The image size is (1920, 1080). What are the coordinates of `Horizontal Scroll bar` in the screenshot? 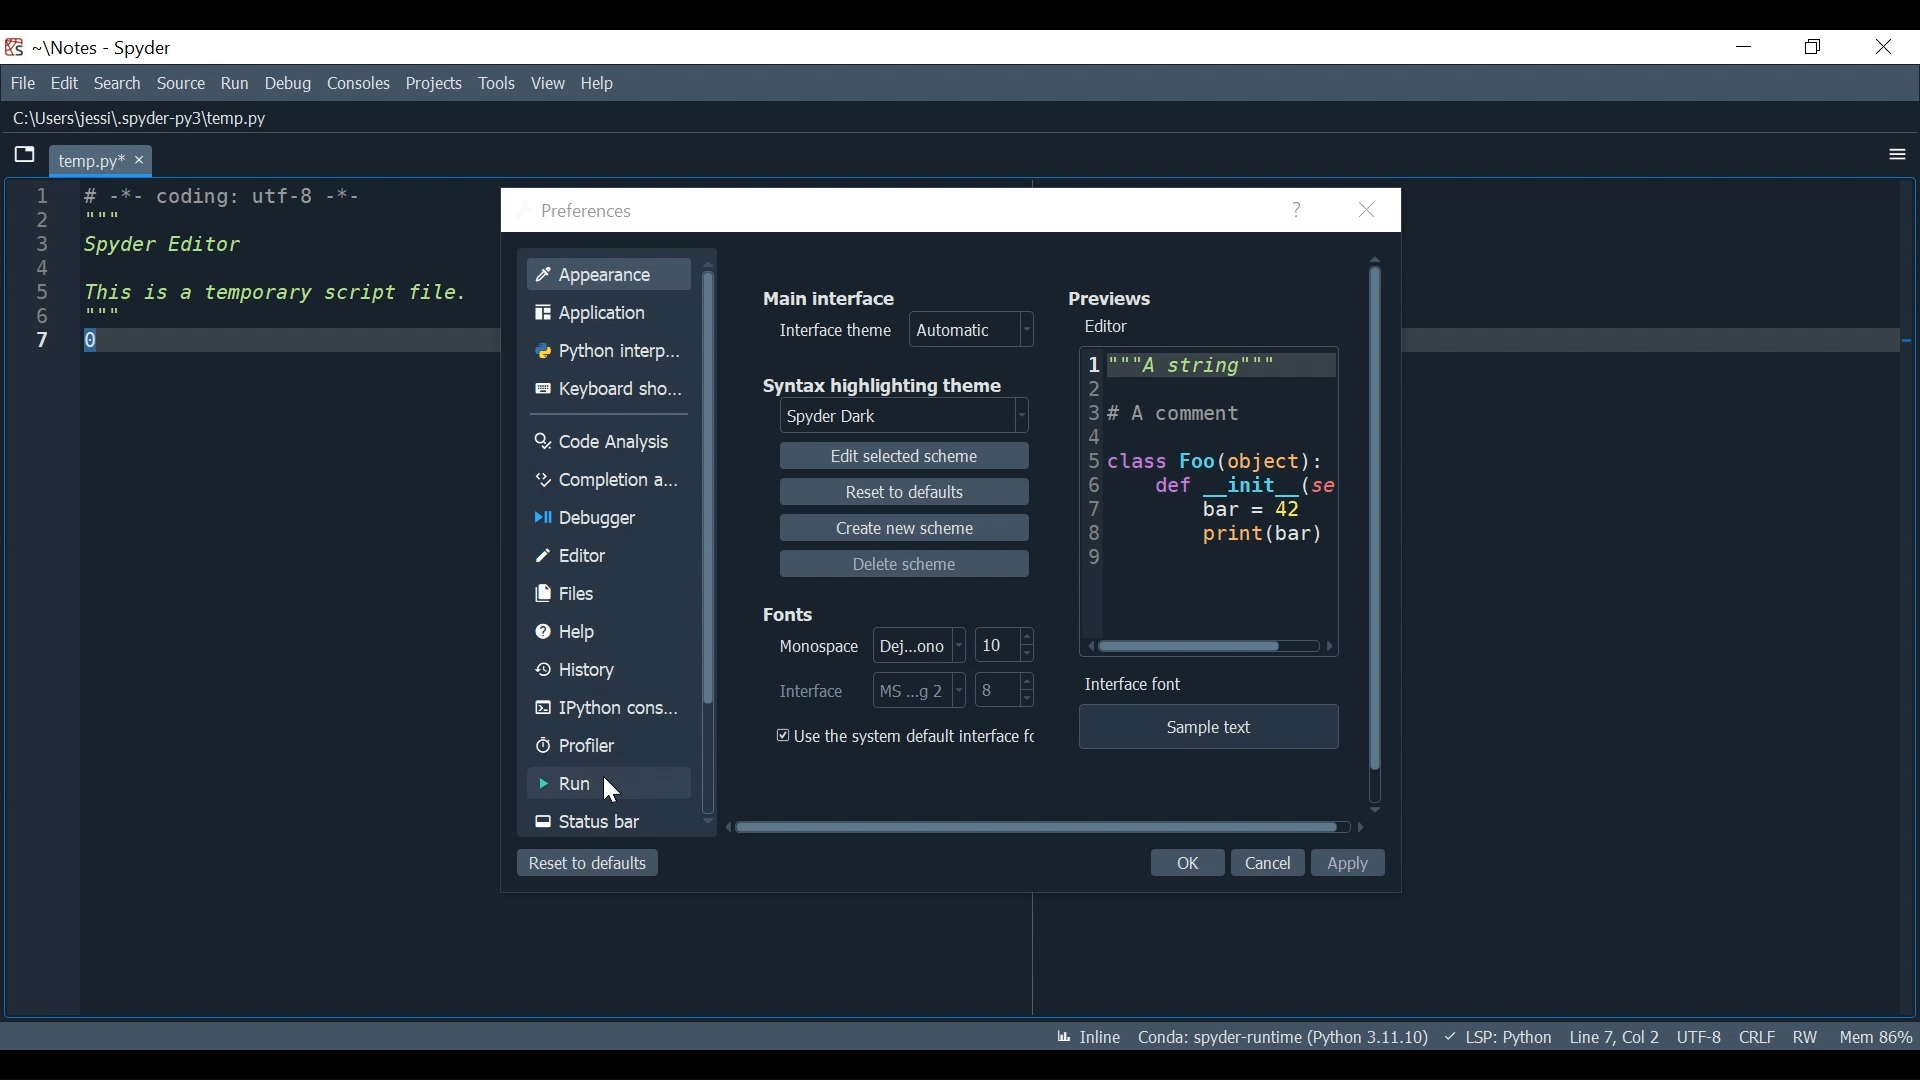 It's located at (1207, 647).